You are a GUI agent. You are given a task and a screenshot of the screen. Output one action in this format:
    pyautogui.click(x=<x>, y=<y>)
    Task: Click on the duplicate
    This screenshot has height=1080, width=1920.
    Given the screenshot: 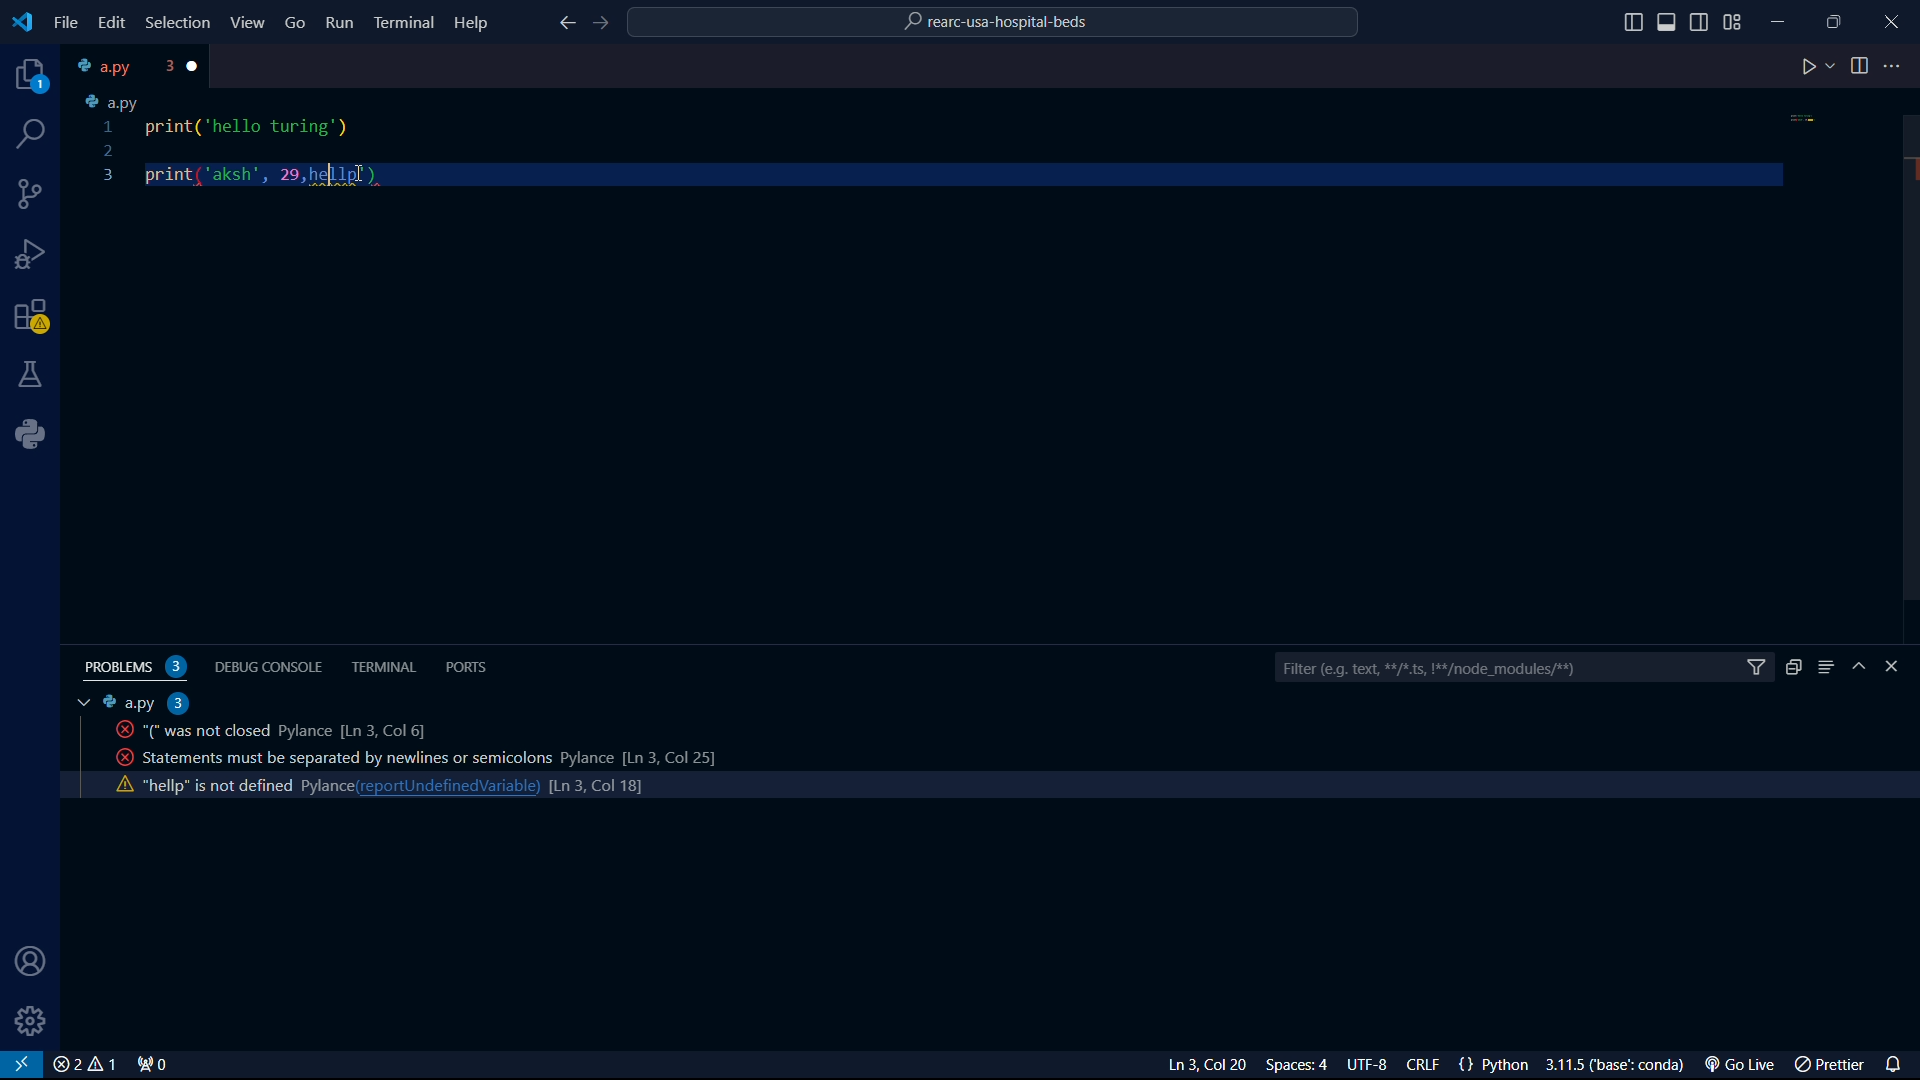 What is the action you would take?
    pyautogui.click(x=1793, y=667)
    